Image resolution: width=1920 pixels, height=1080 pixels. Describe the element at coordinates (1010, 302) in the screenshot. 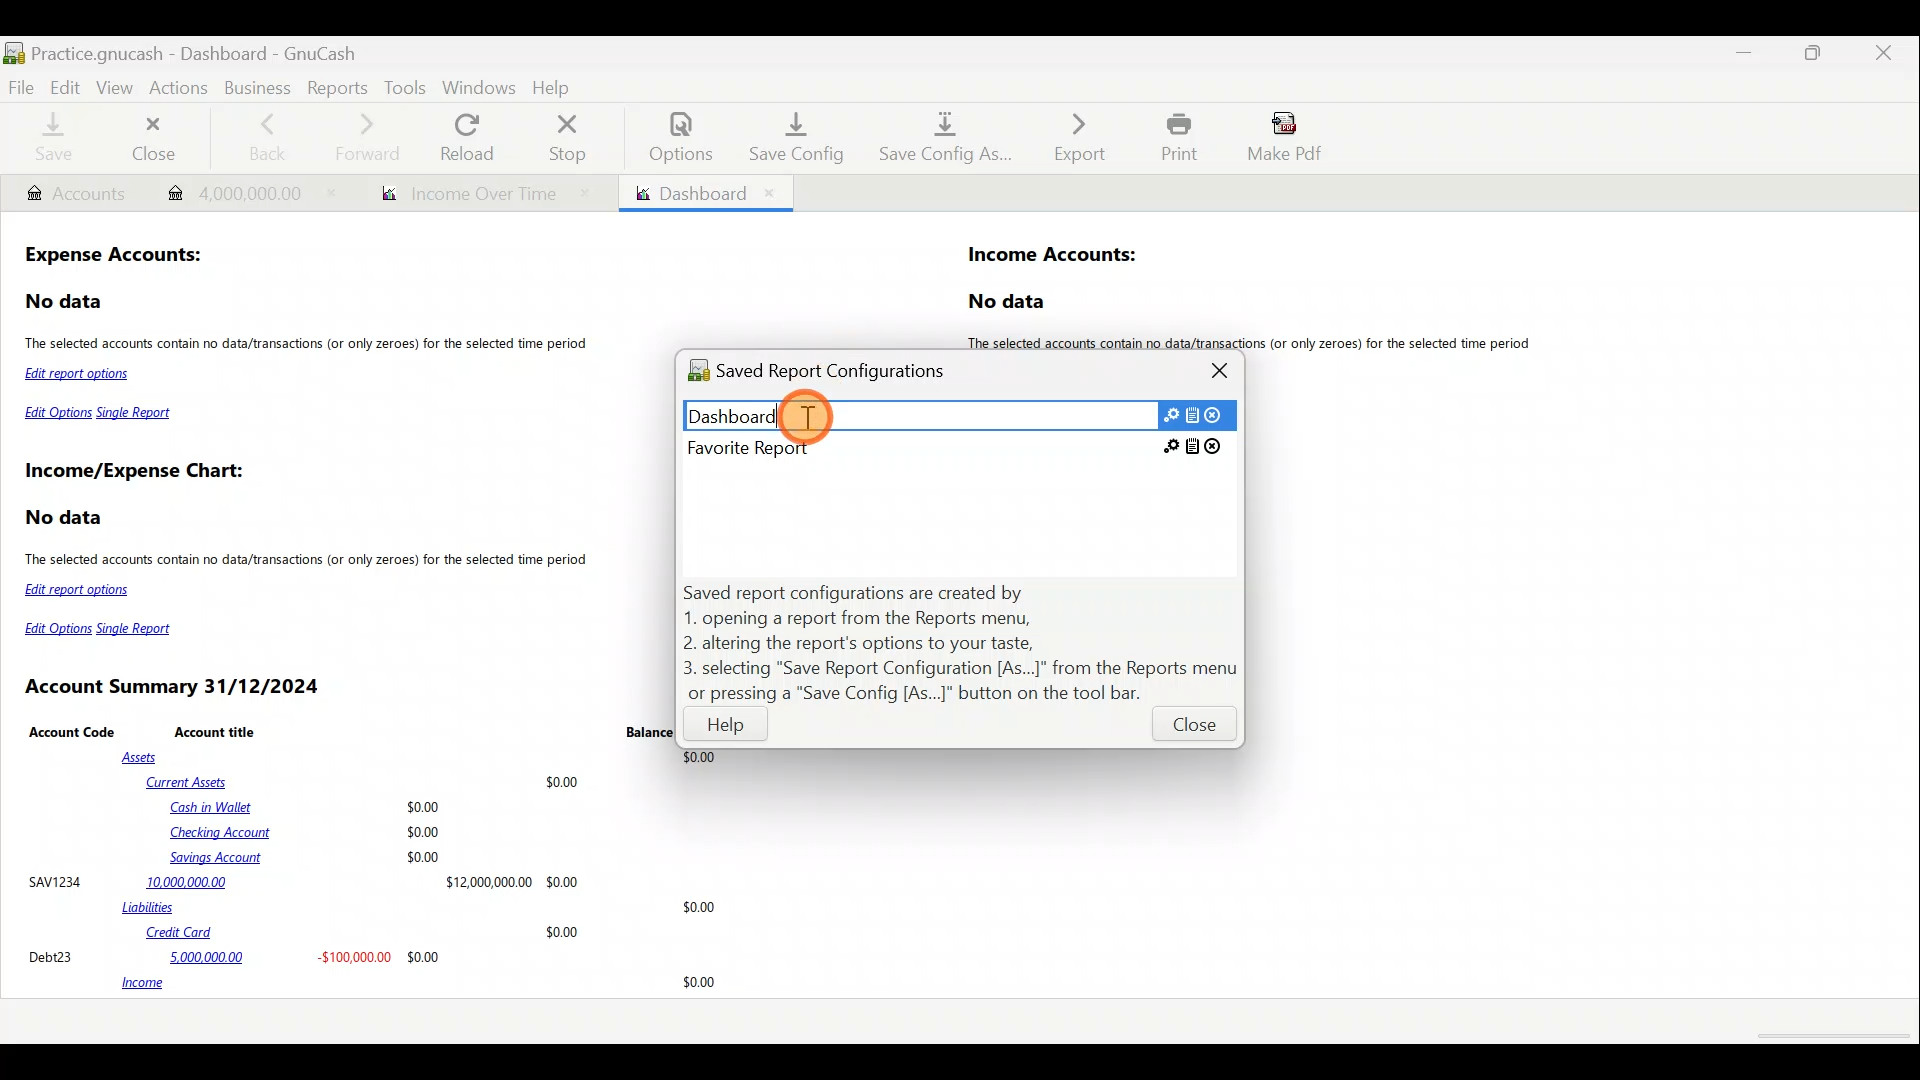

I see `No data` at that location.